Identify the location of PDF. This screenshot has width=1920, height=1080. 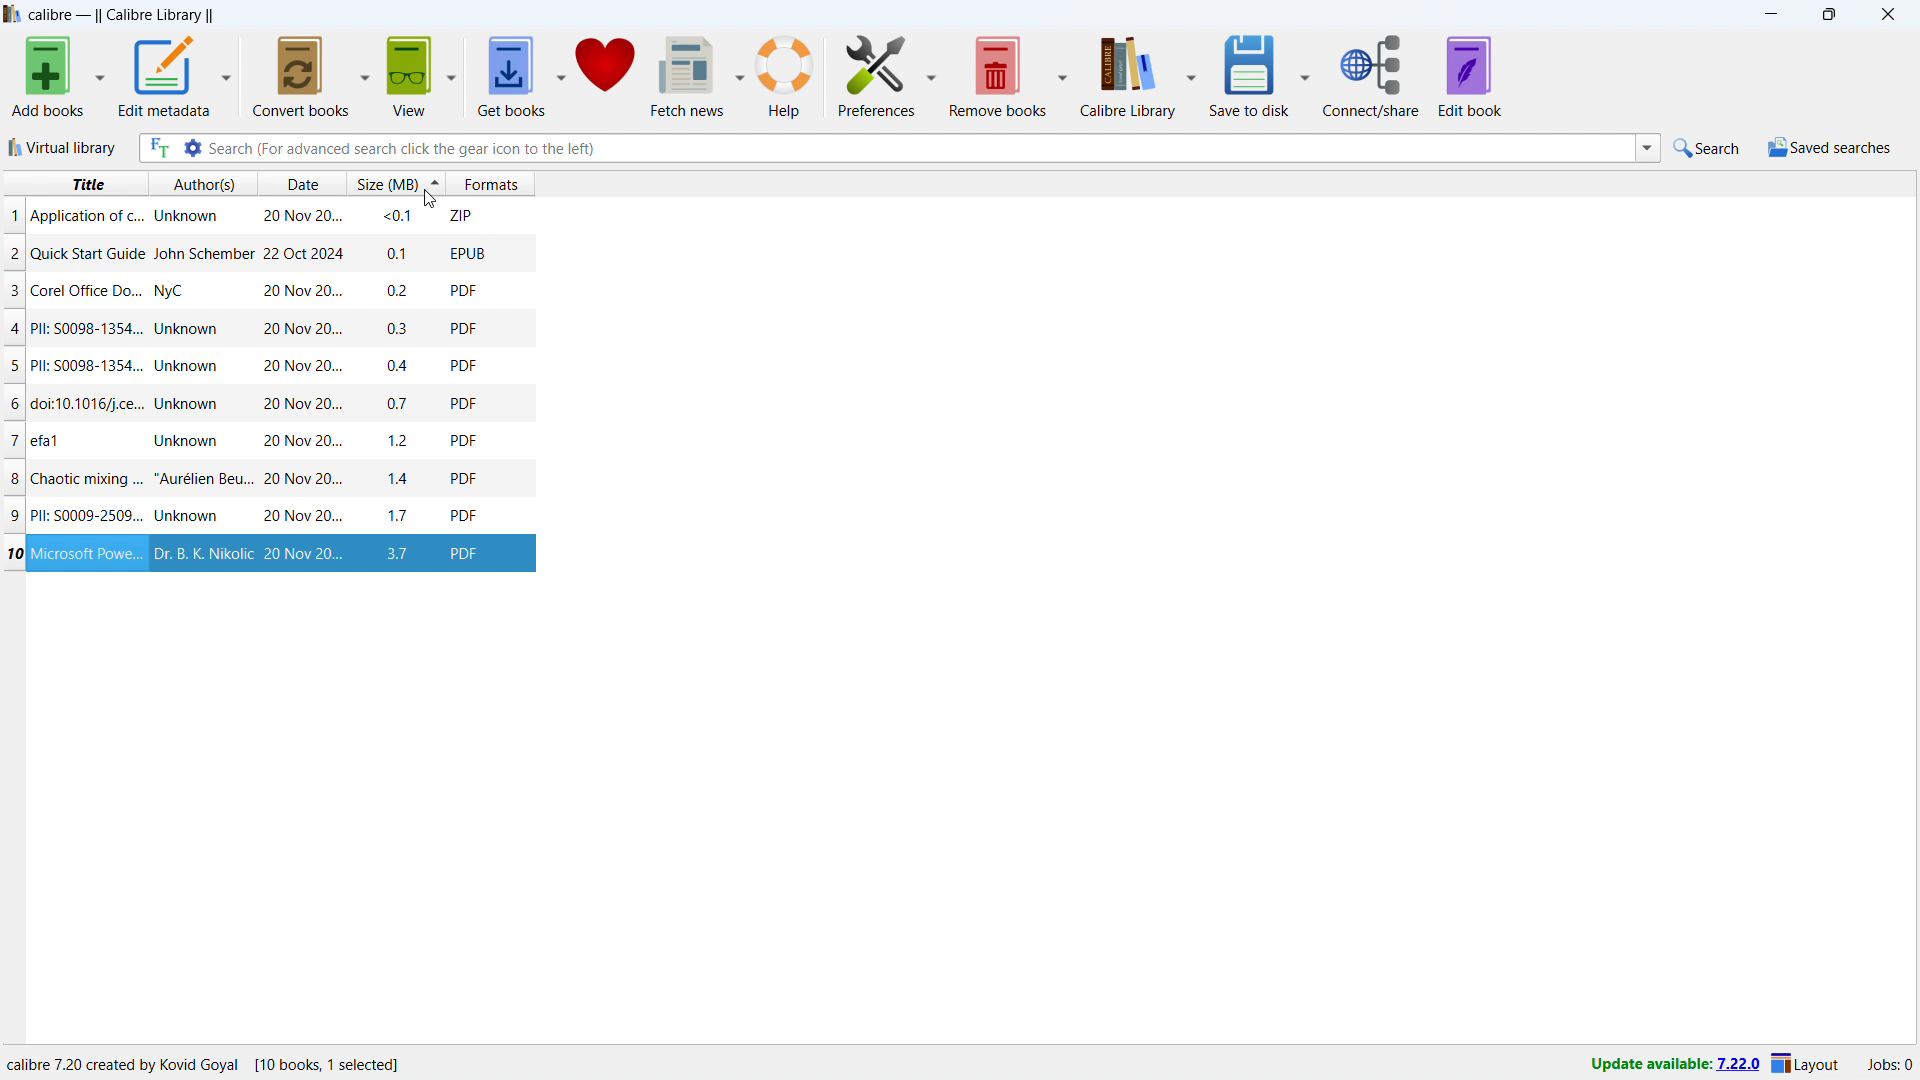
(465, 289).